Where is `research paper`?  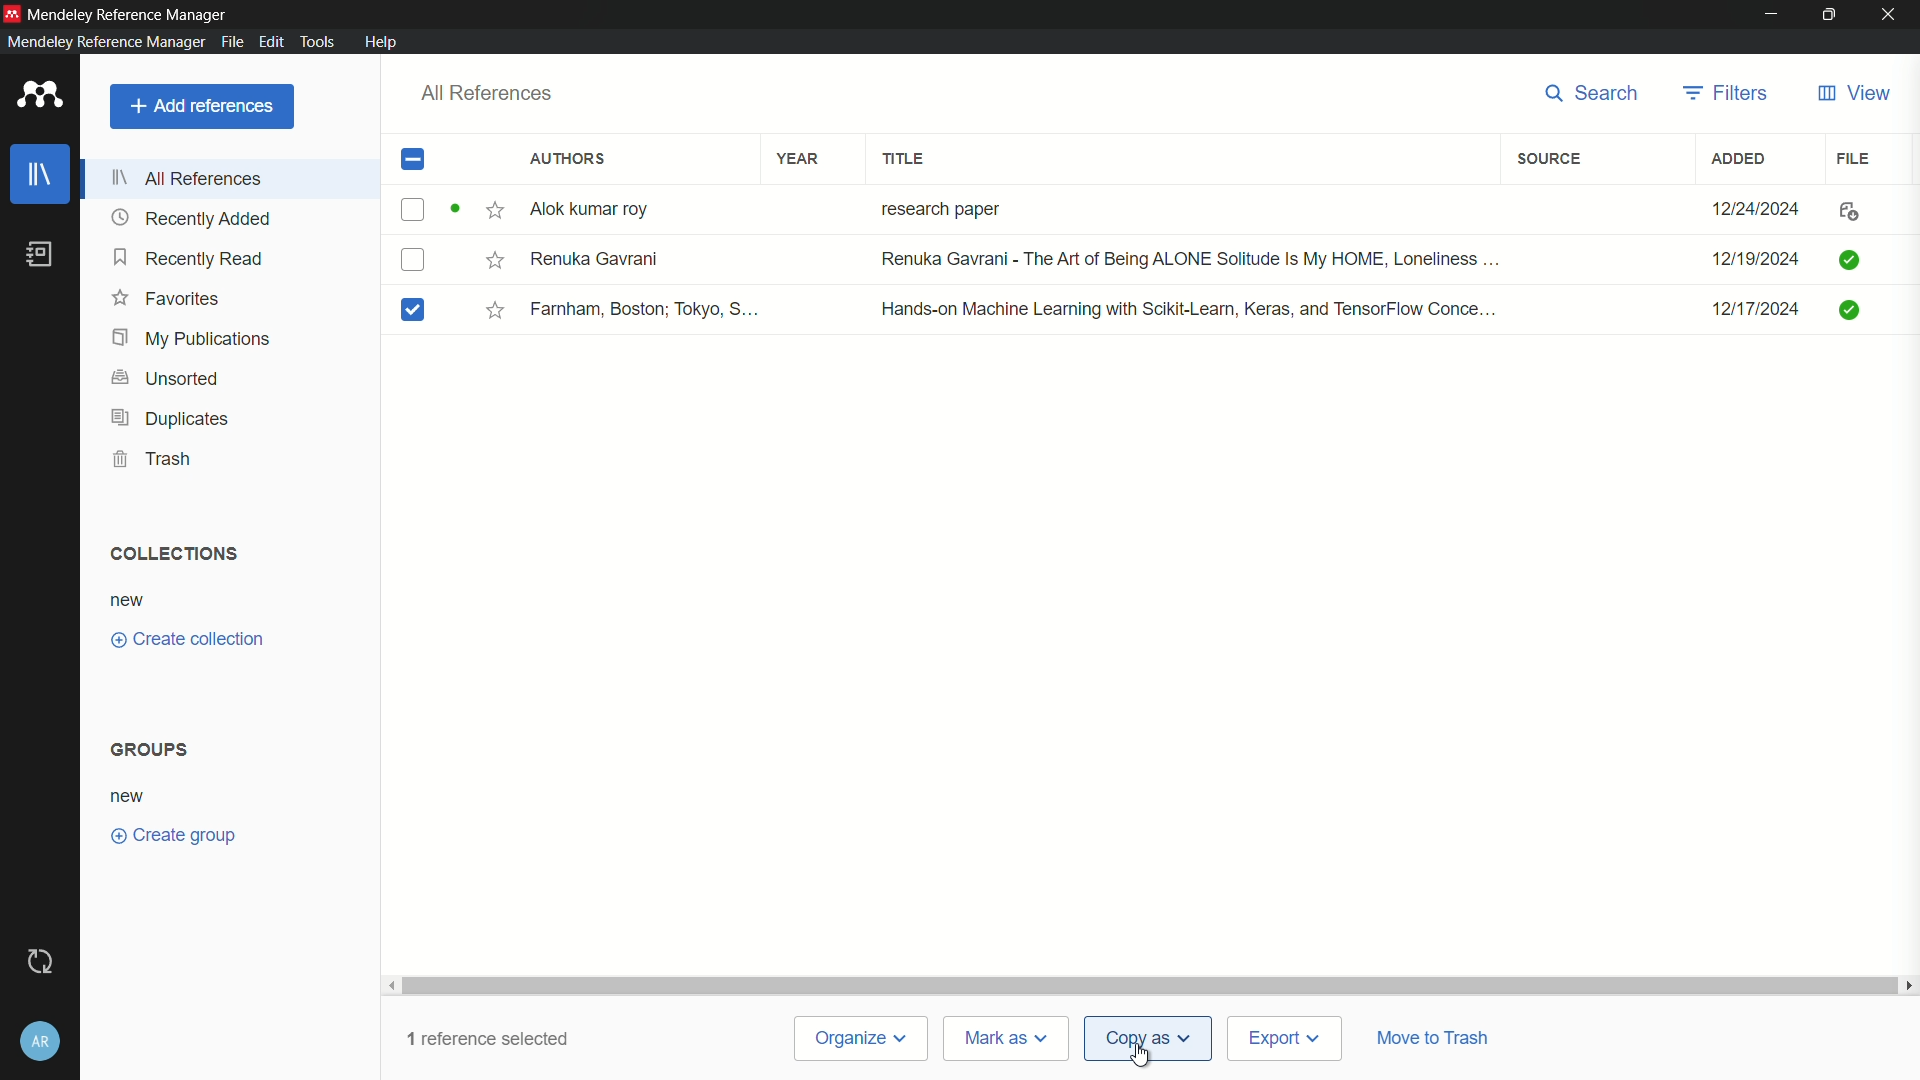
research paper is located at coordinates (938, 206).